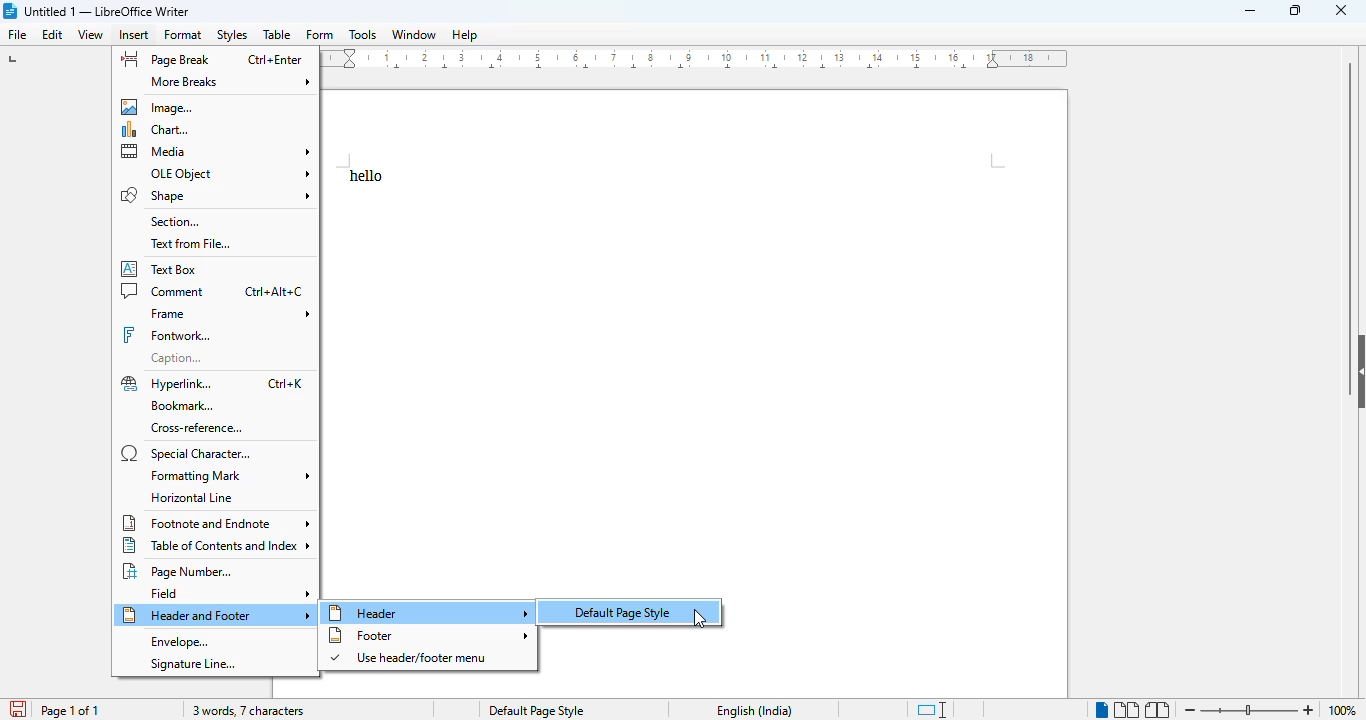 The width and height of the screenshot is (1366, 720). I want to click on shape, so click(217, 195).